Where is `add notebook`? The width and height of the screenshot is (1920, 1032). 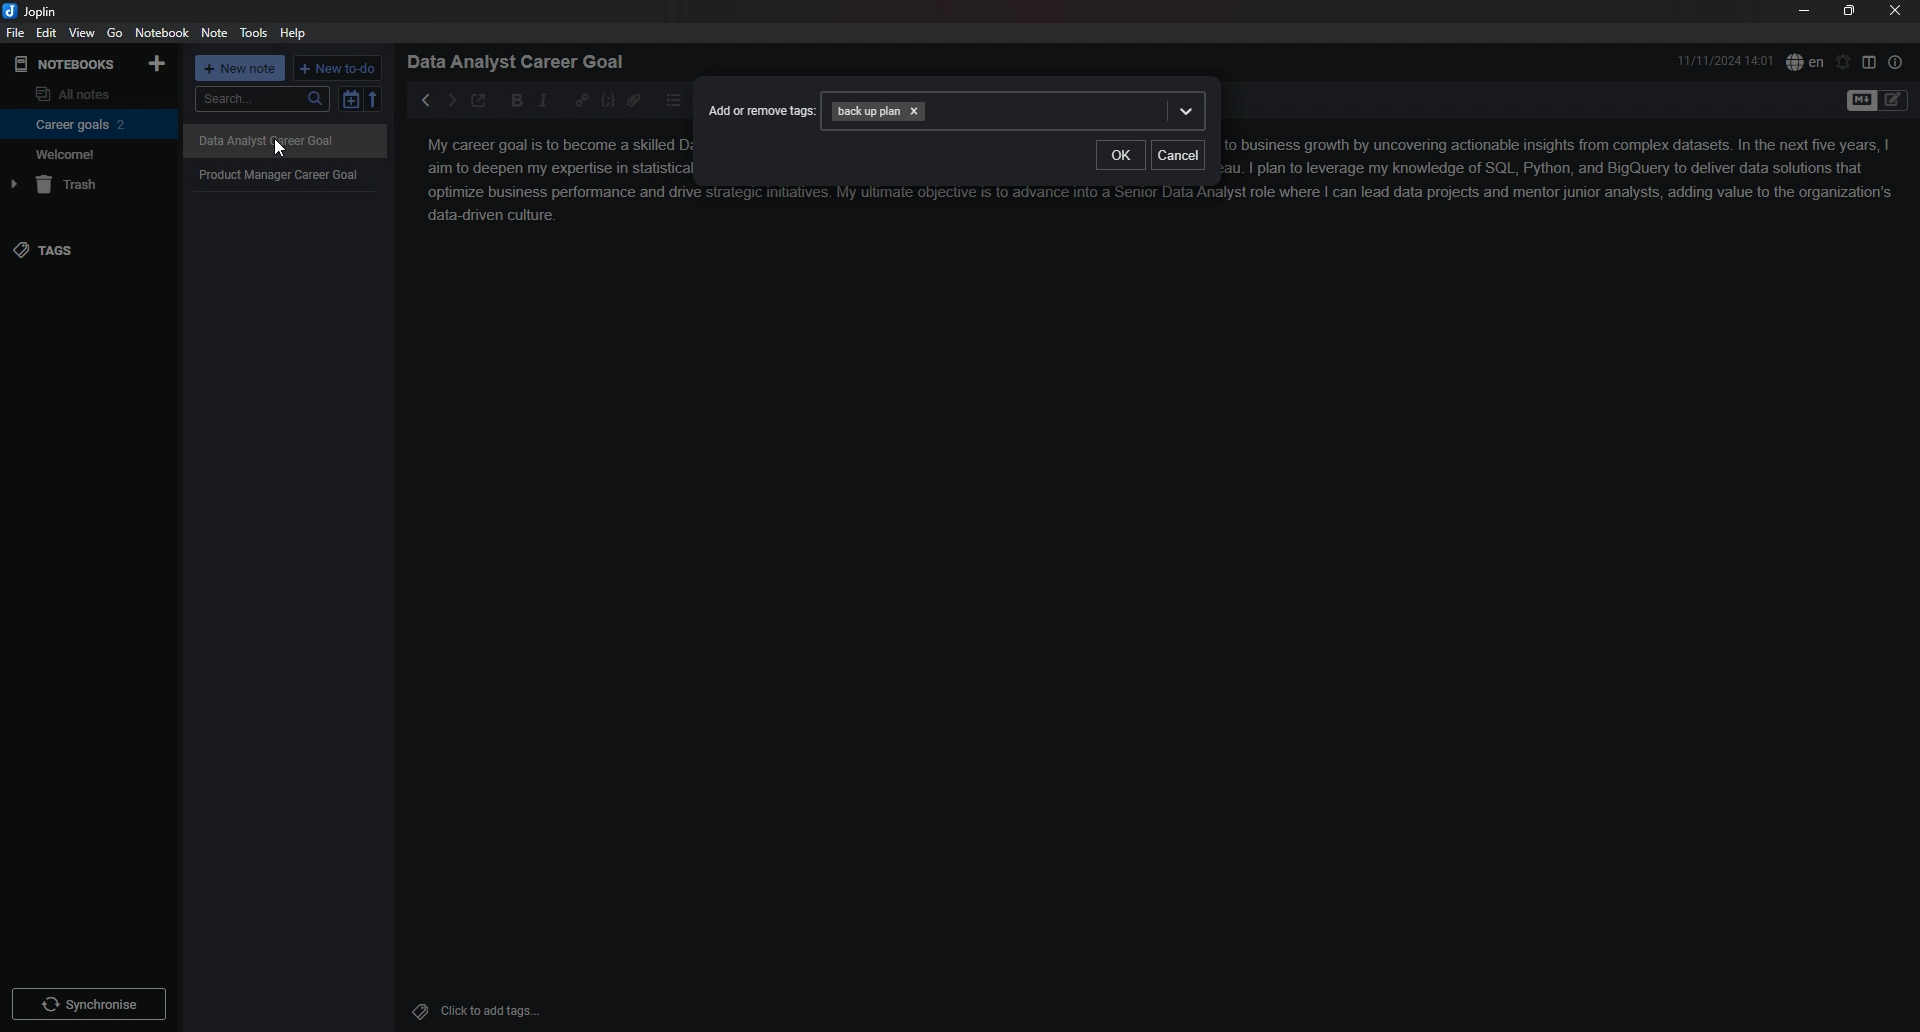
add notebook is located at coordinates (159, 63).